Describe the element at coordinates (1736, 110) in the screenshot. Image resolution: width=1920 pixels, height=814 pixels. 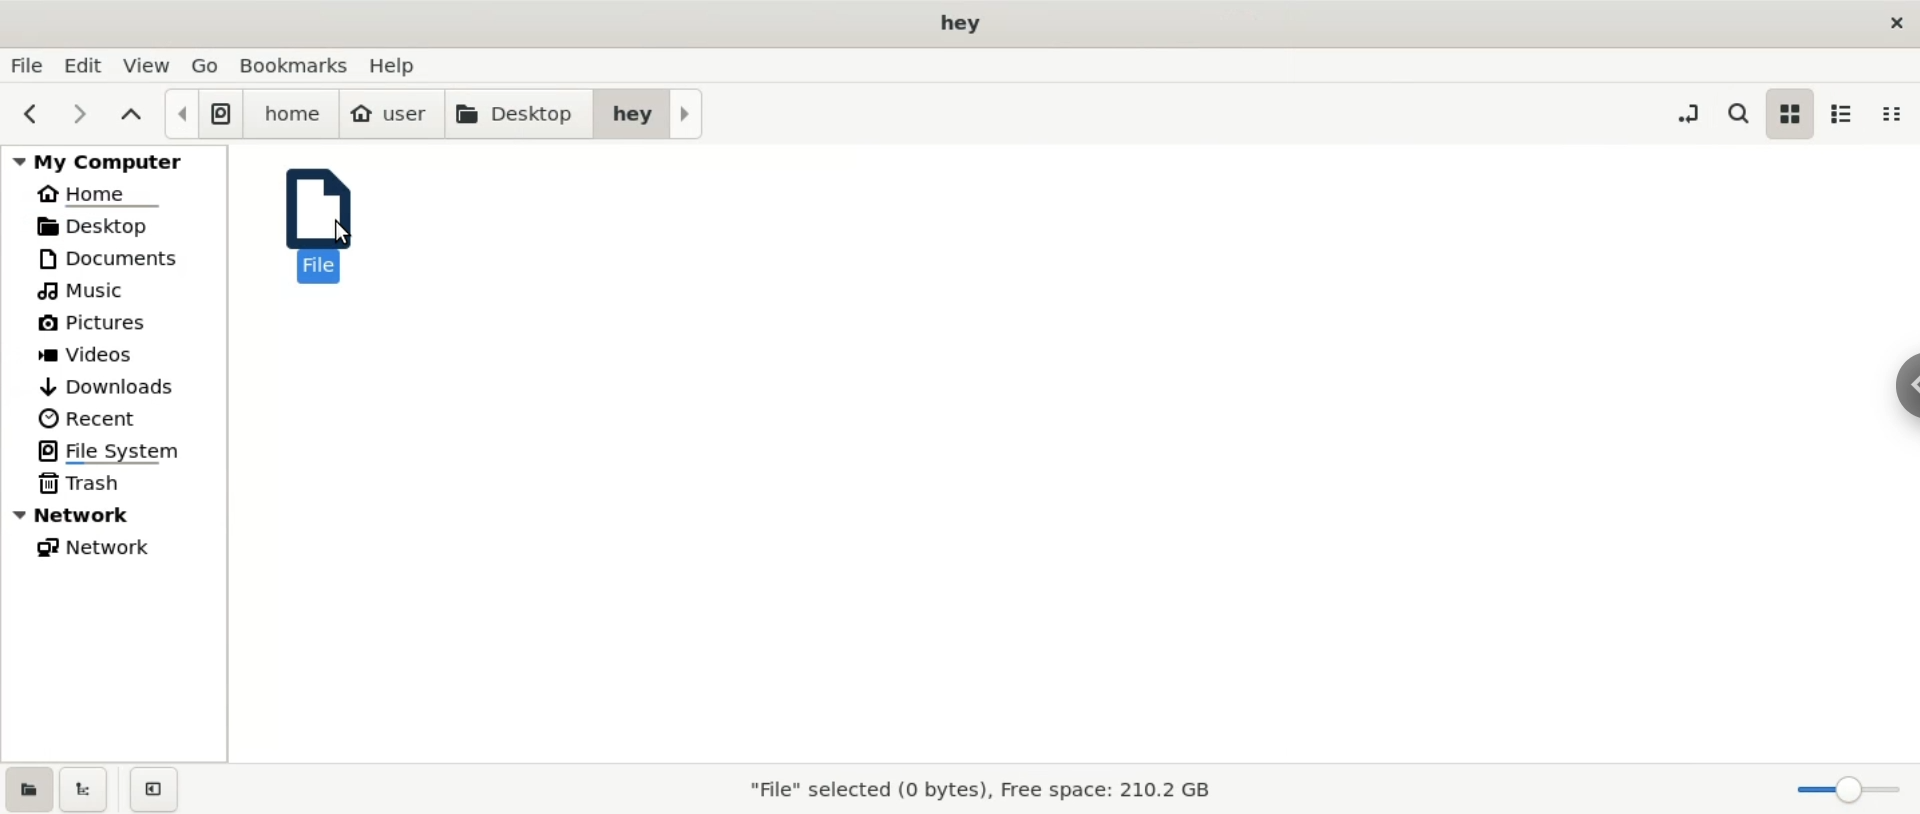
I see `search` at that location.